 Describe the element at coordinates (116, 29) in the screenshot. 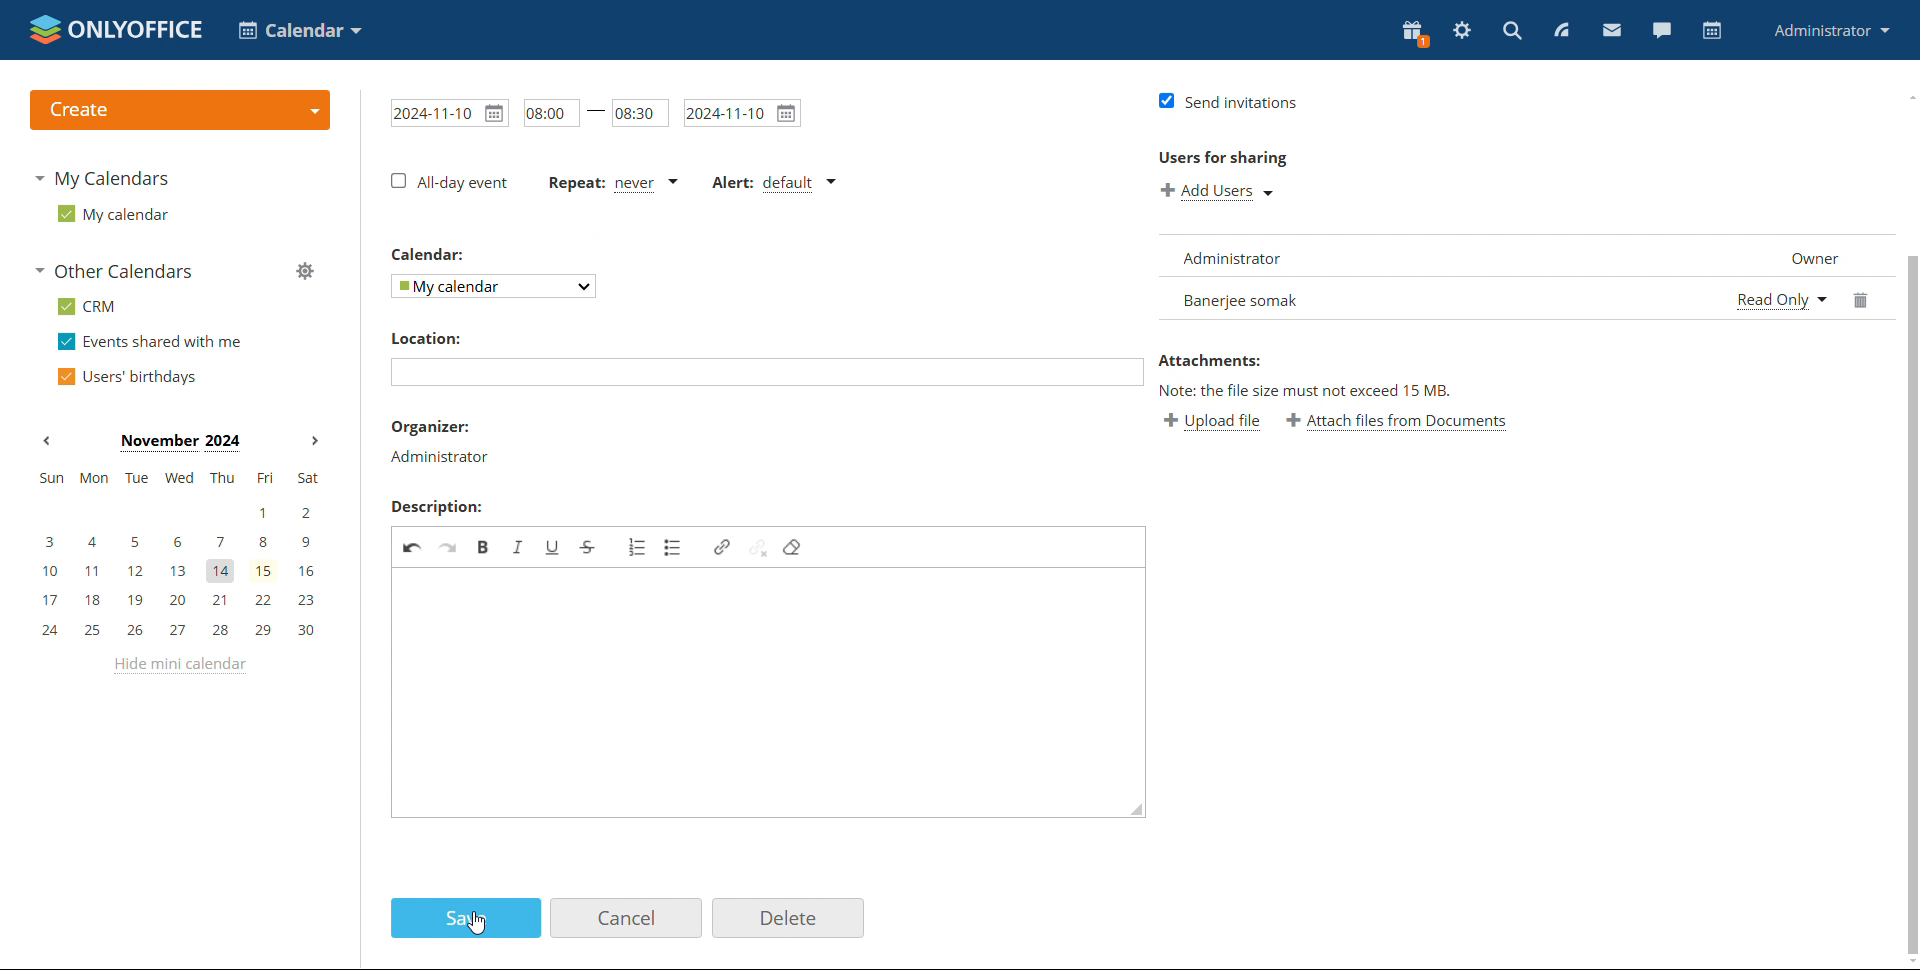

I see `logo` at that location.